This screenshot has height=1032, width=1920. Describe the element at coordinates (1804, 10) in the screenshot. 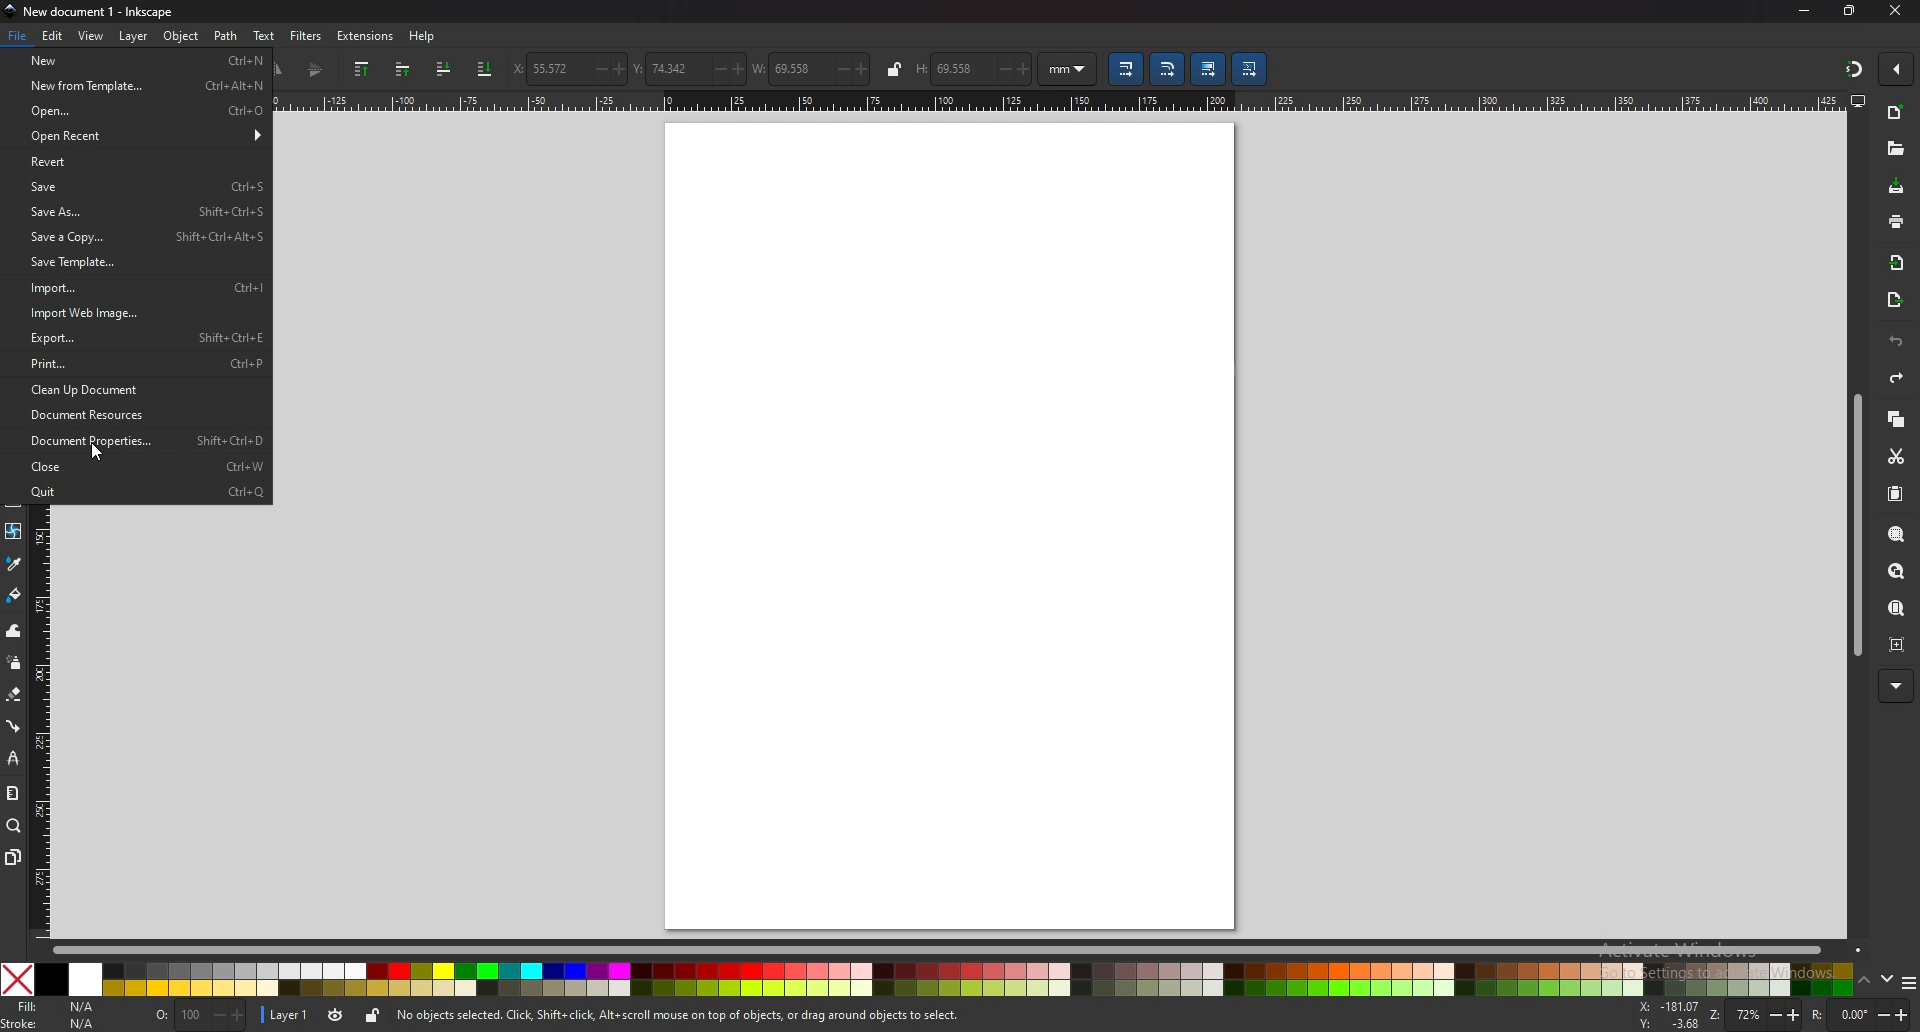

I see `minimize` at that location.